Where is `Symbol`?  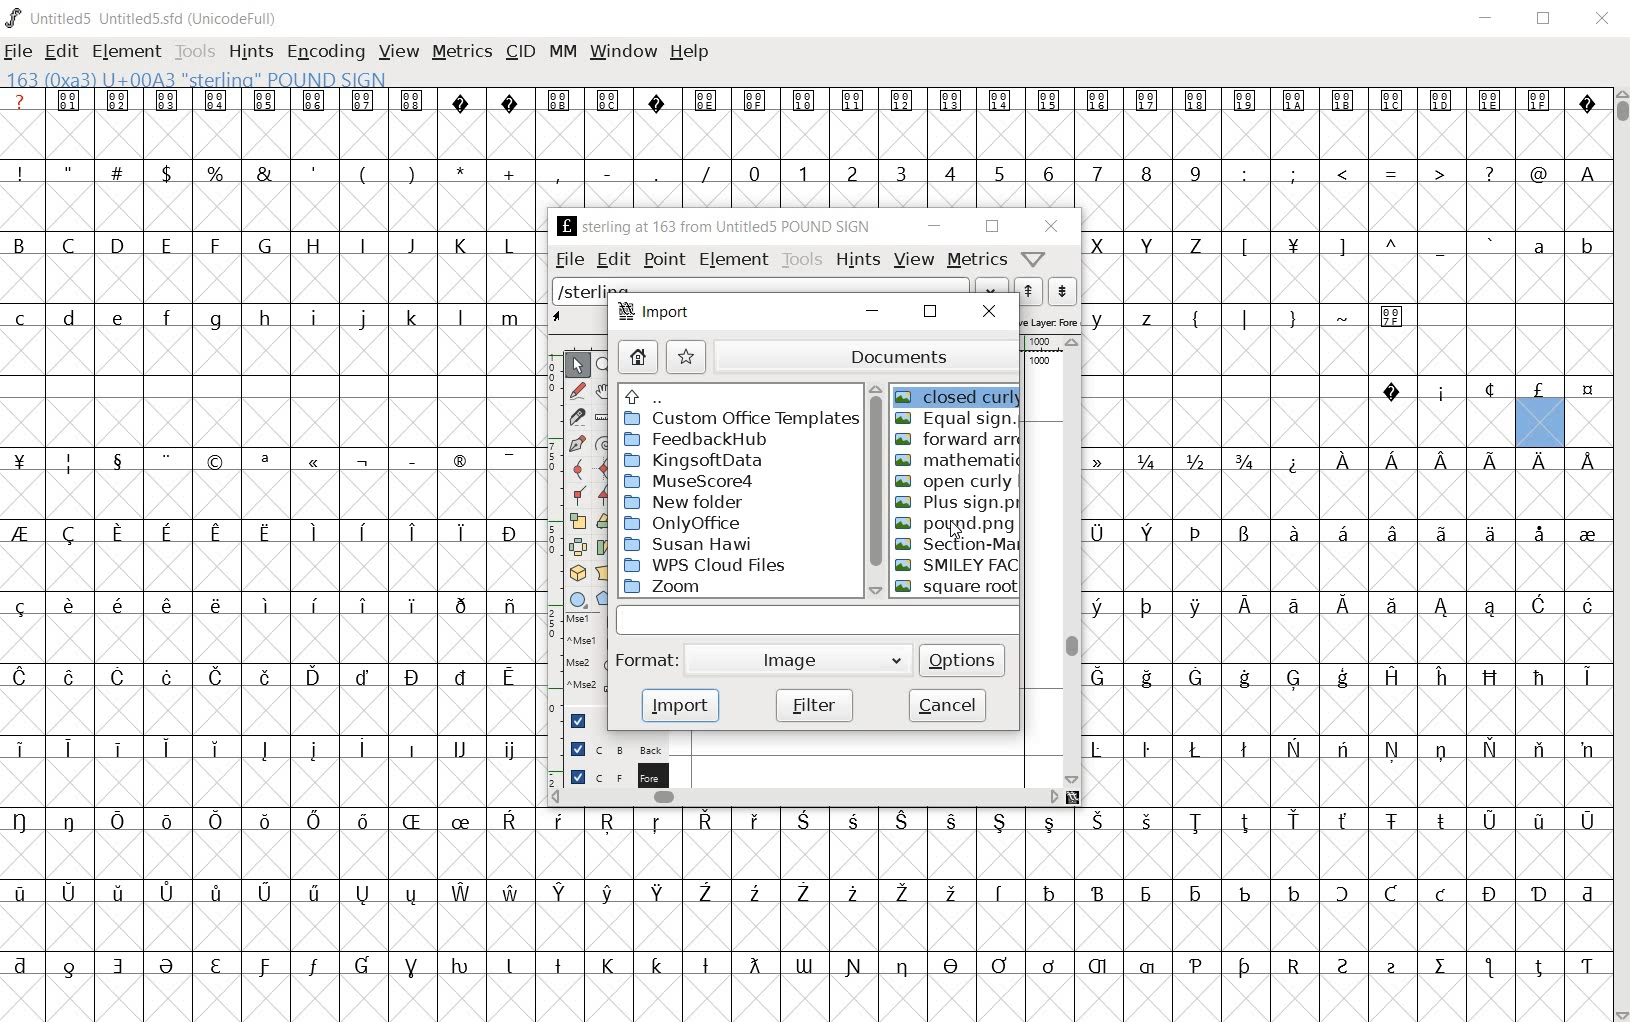 Symbol is located at coordinates (66, 607).